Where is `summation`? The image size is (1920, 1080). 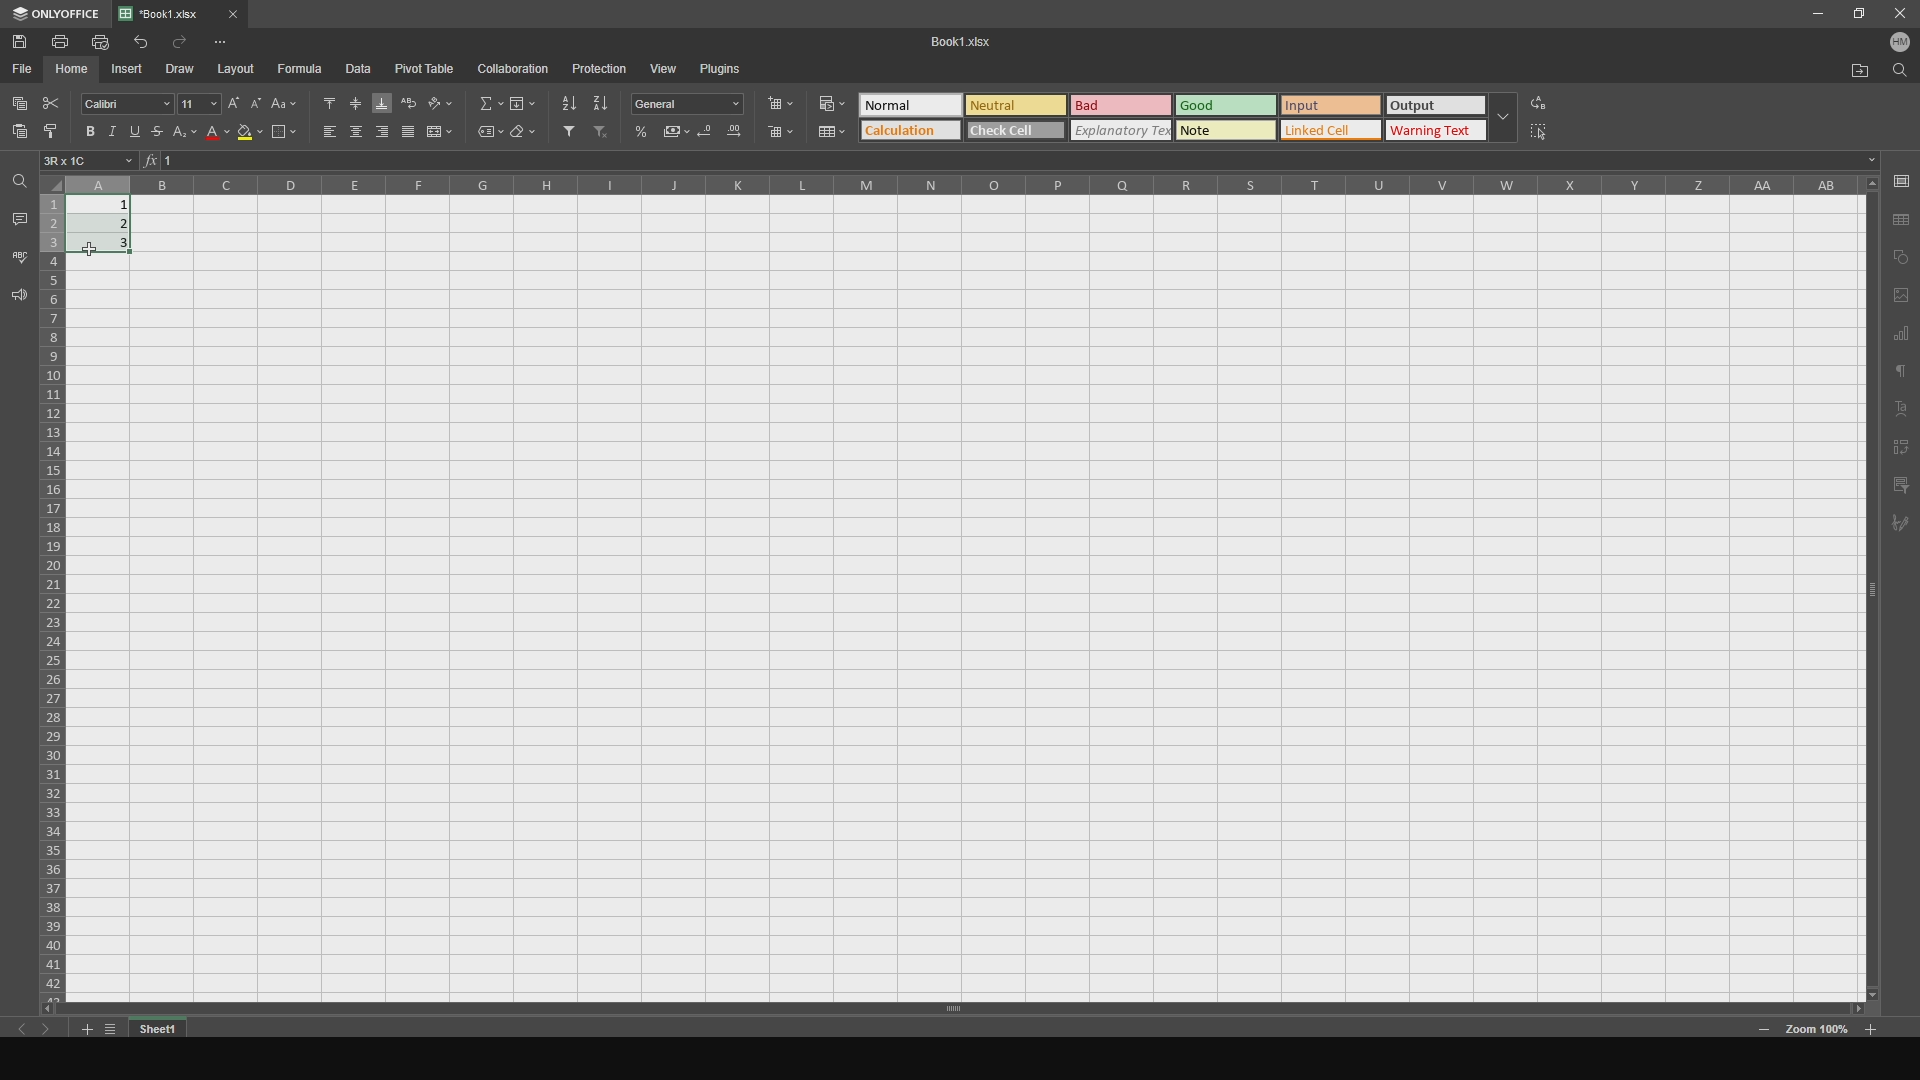 summation is located at coordinates (483, 101).